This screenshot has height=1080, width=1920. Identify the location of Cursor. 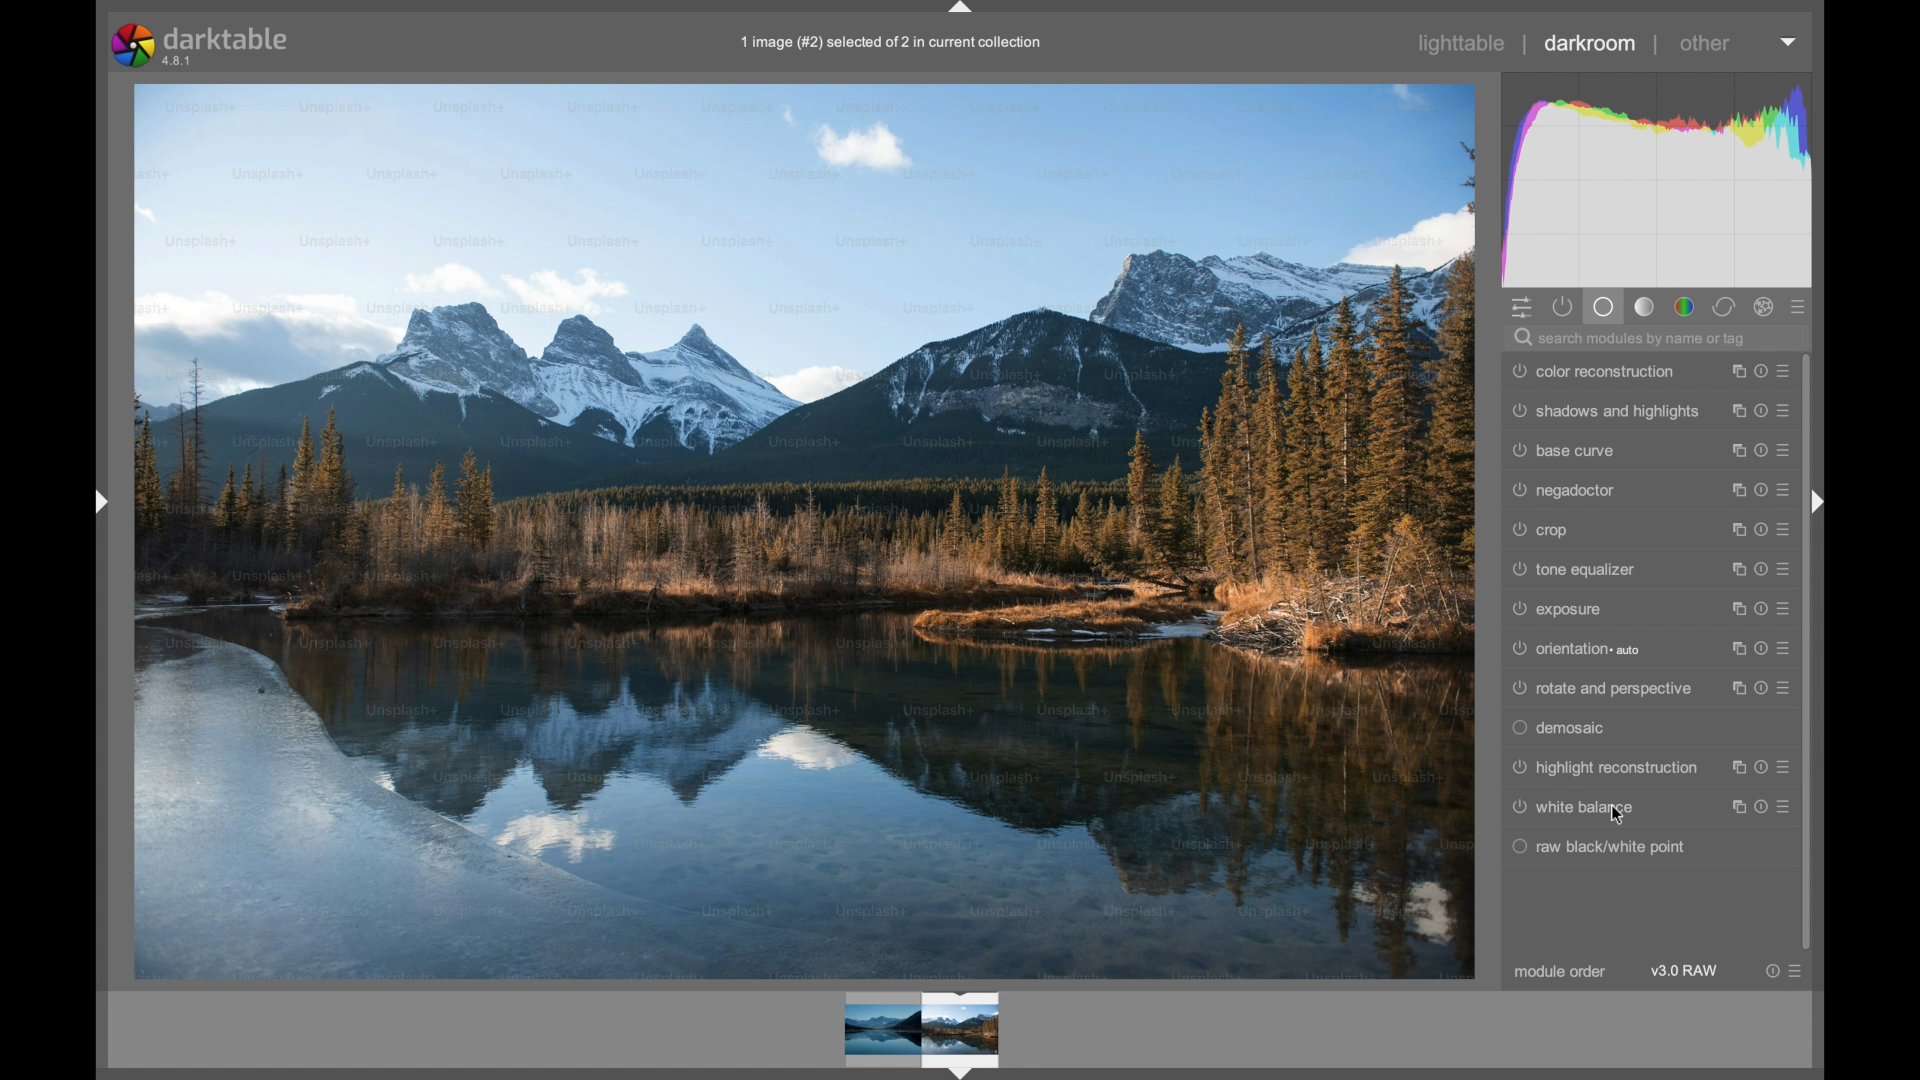
(1619, 816).